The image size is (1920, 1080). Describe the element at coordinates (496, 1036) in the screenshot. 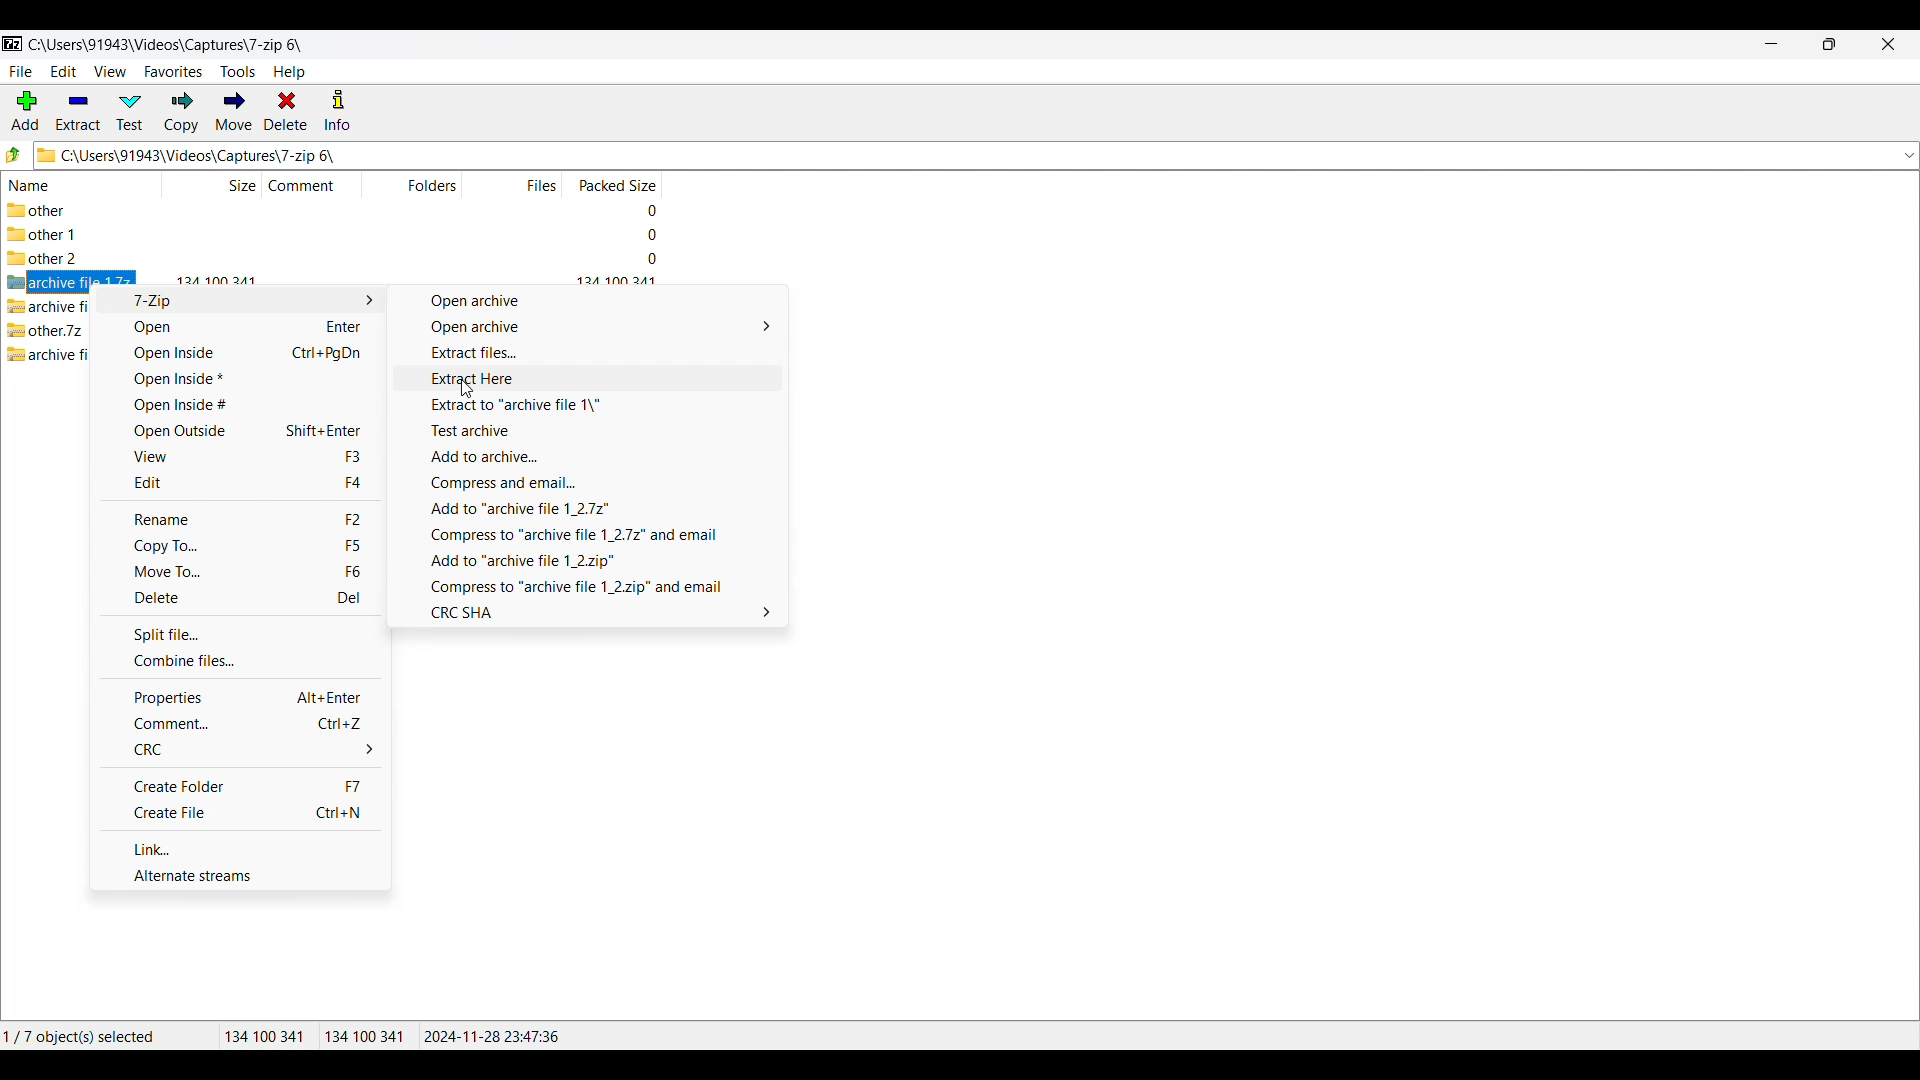

I see `2024-11-28 23:47:36` at that location.